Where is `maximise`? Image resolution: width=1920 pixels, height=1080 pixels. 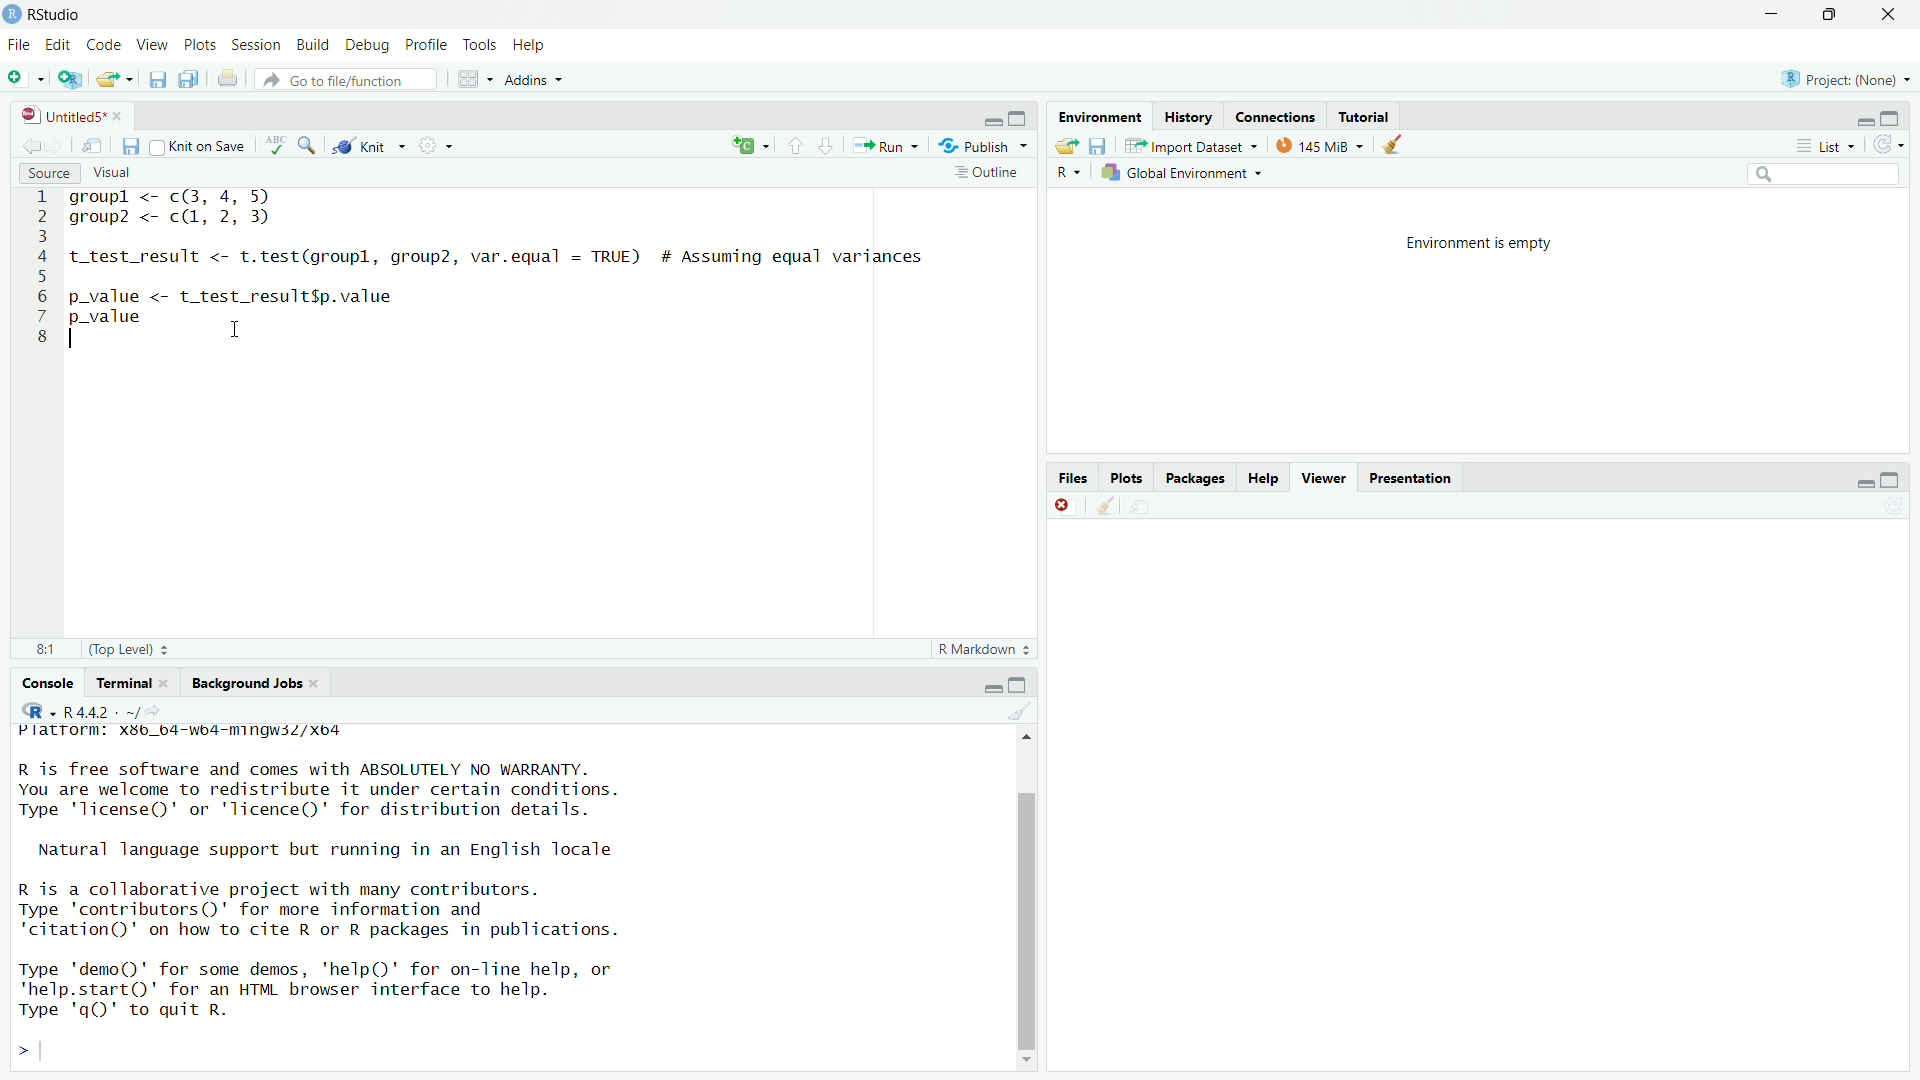
maximise is located at coordinates (1894, 476).